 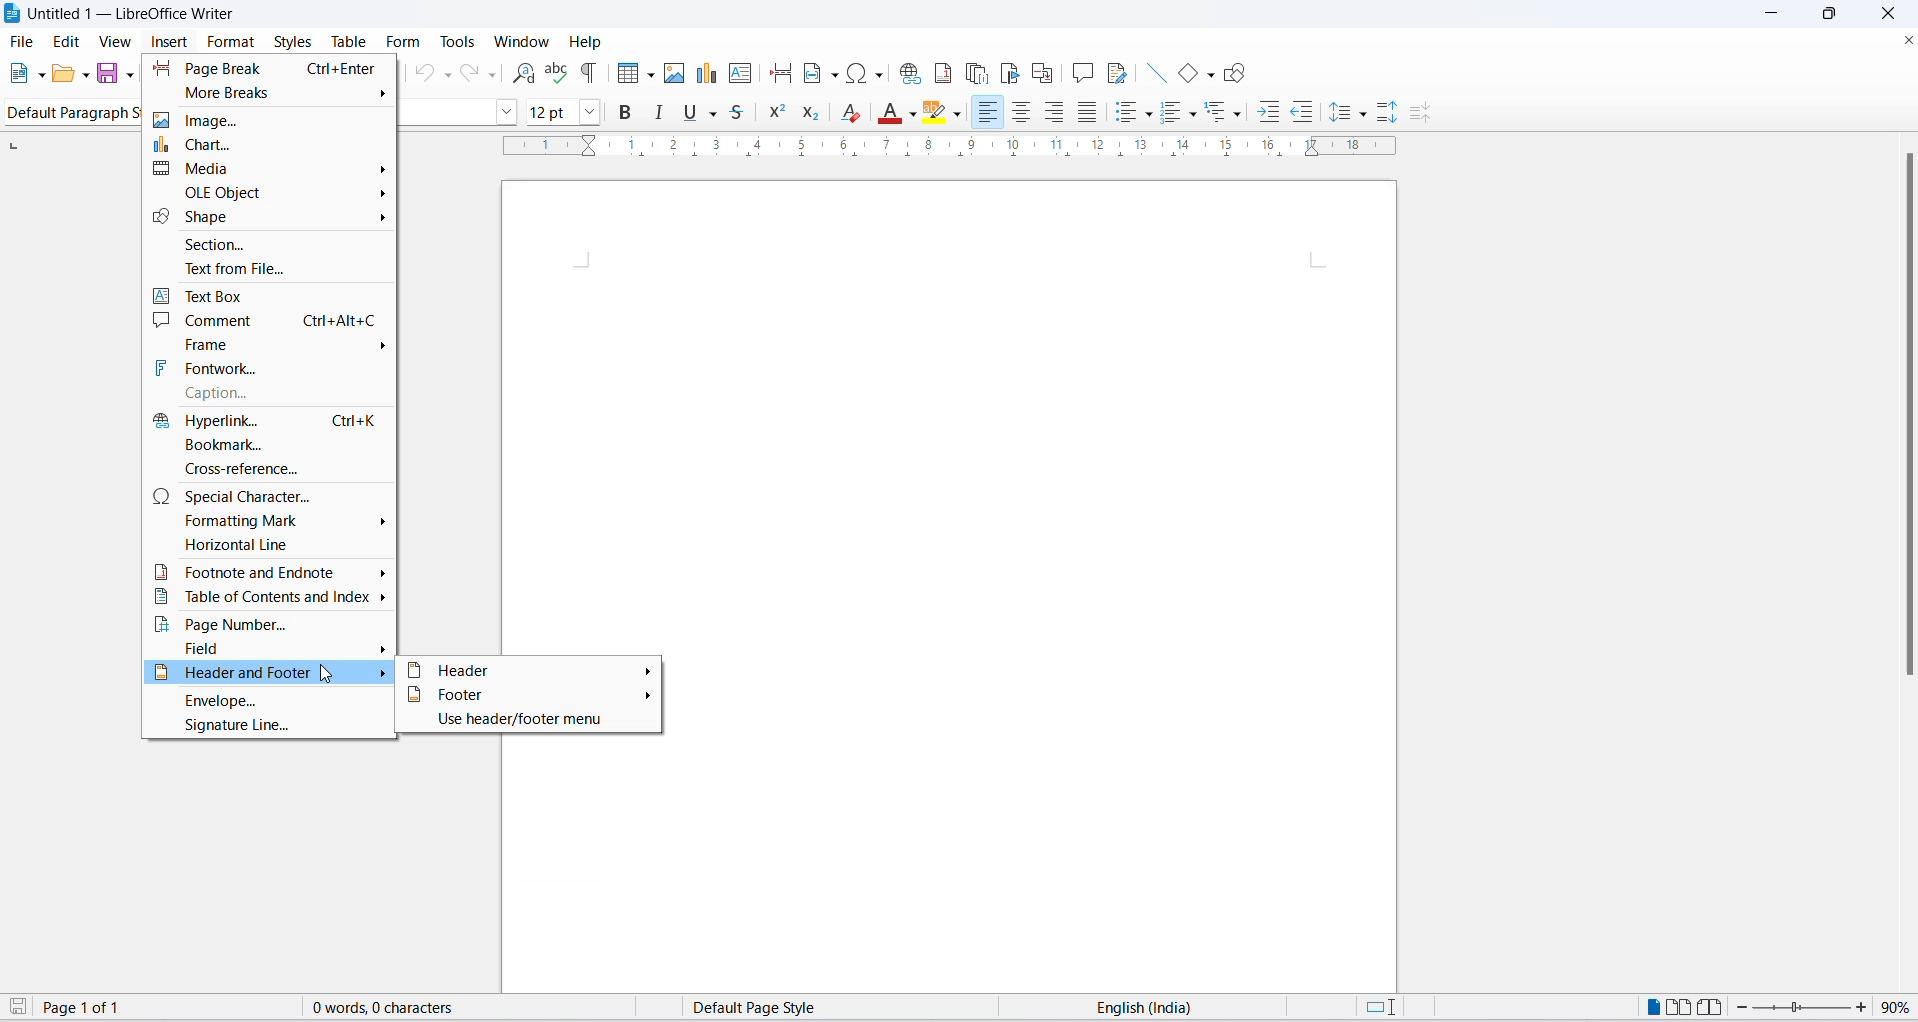 What do you see at coordinates (1196, 117) in the screenshot?
I see `toggle ordered list options` at bounding box center [1196, 117].